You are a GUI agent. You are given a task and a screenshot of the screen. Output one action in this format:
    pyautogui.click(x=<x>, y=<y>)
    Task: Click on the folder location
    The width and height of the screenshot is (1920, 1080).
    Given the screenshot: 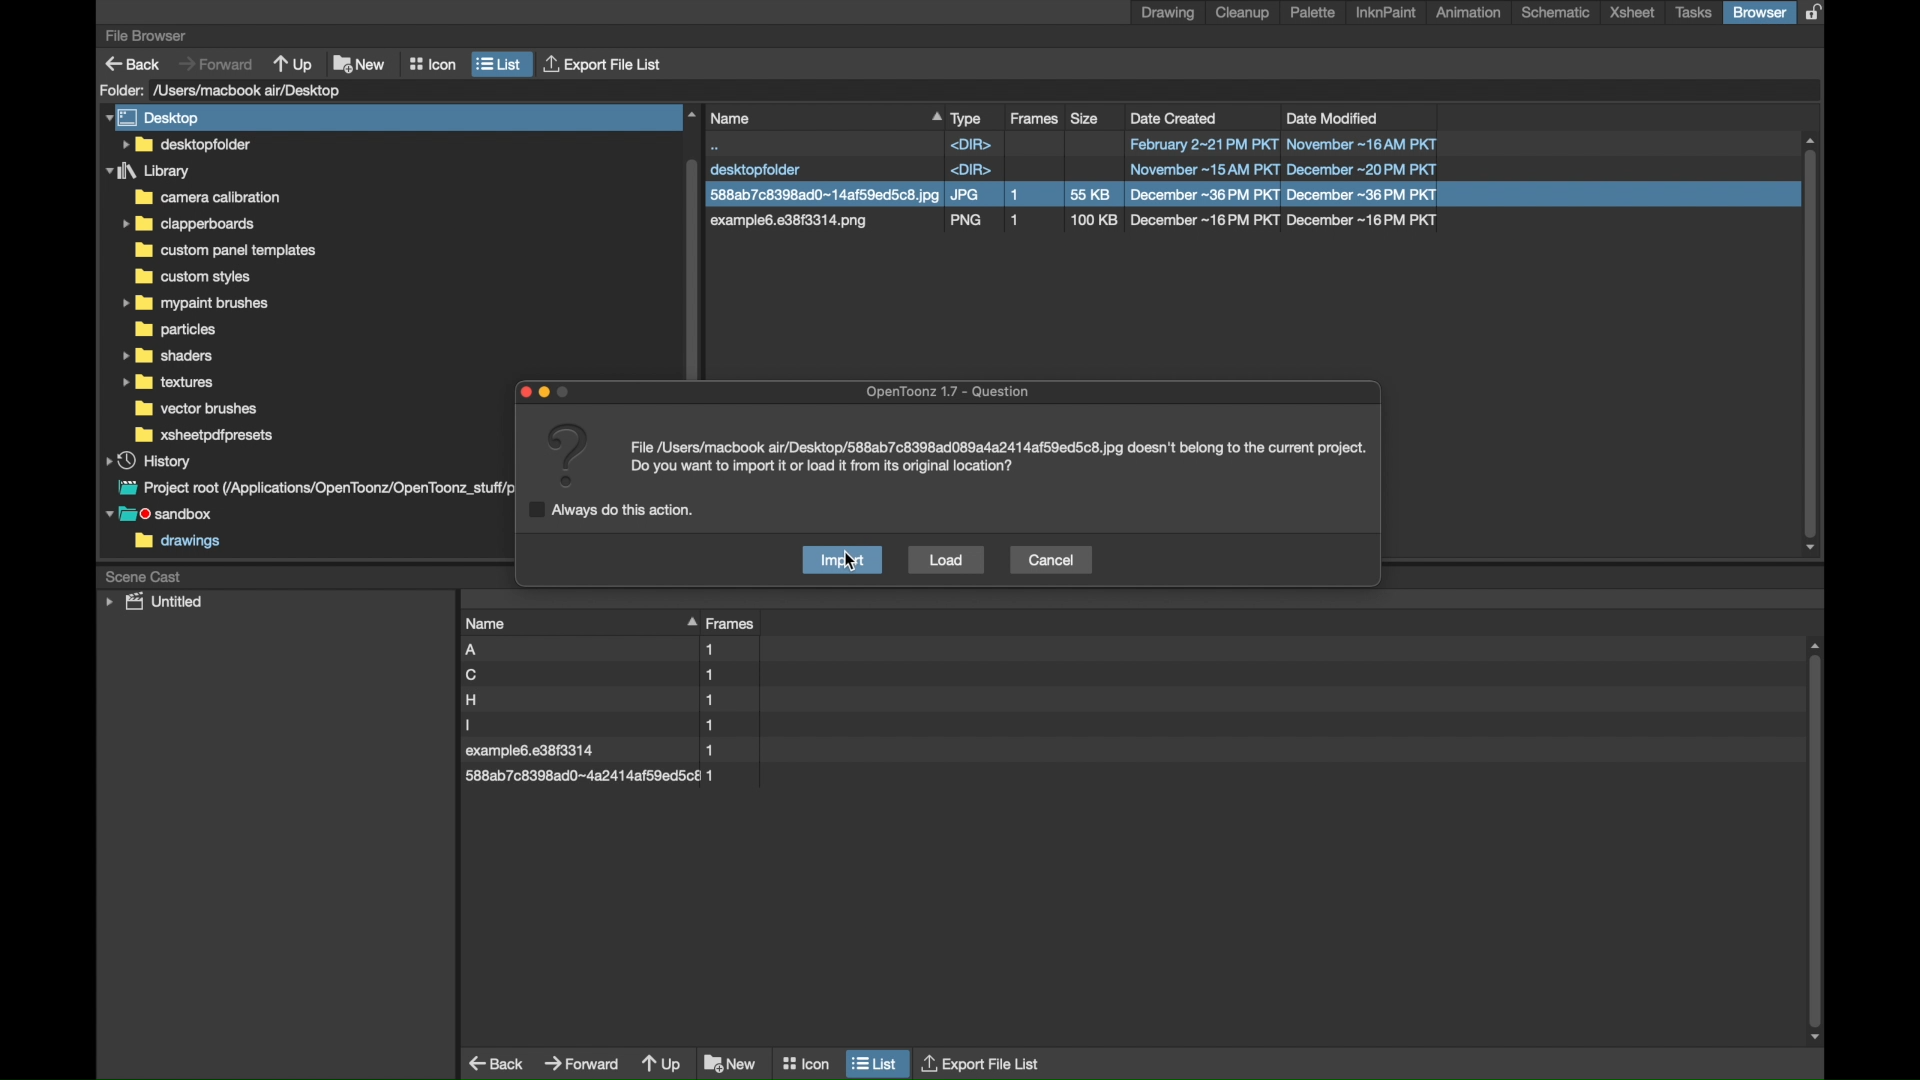 What is the action you would take?
    pyautogui.click(x=251, y=90)
    